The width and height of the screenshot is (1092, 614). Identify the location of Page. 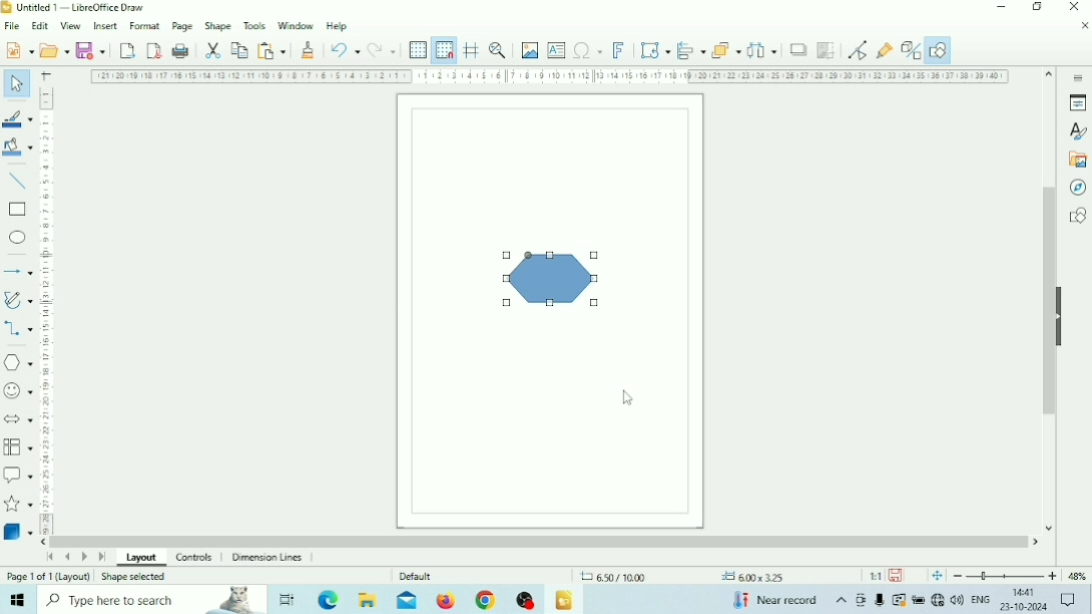
(183, 25).